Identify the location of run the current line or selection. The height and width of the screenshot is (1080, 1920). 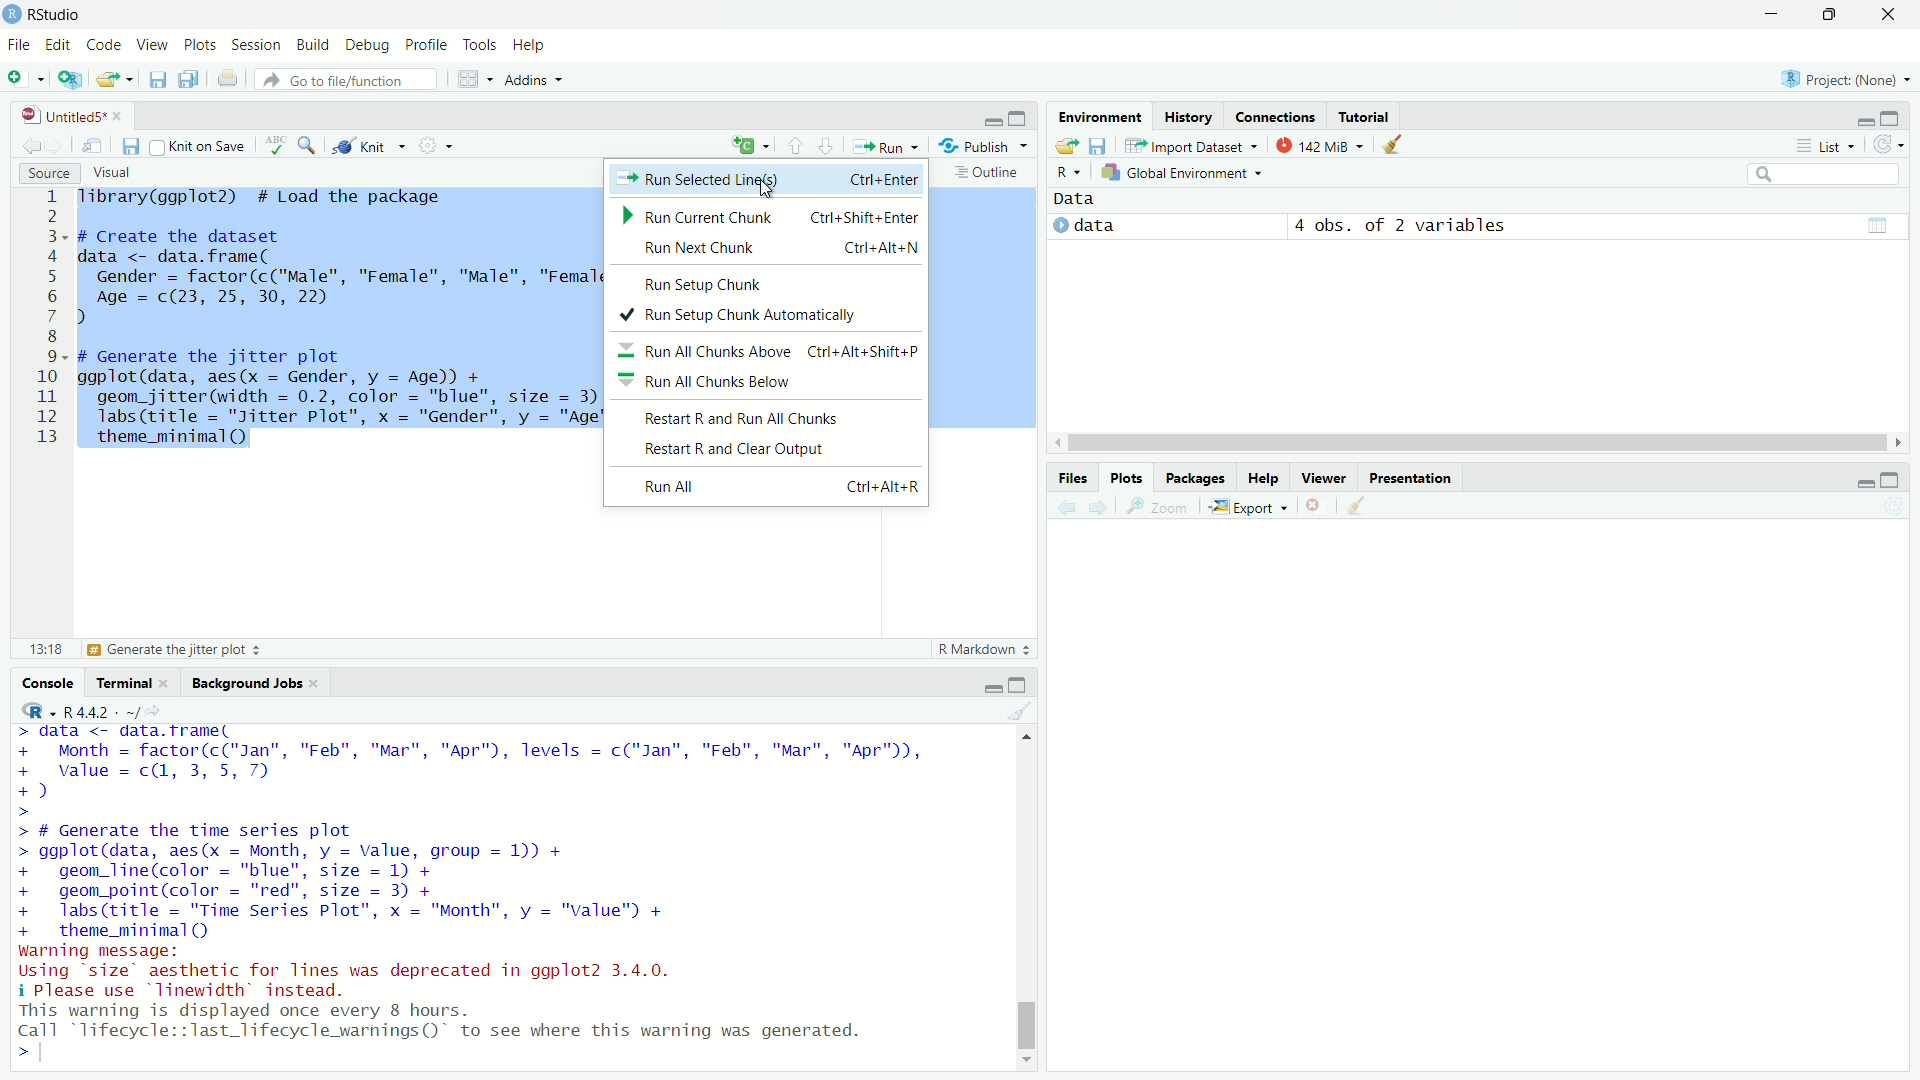
(888, 144).